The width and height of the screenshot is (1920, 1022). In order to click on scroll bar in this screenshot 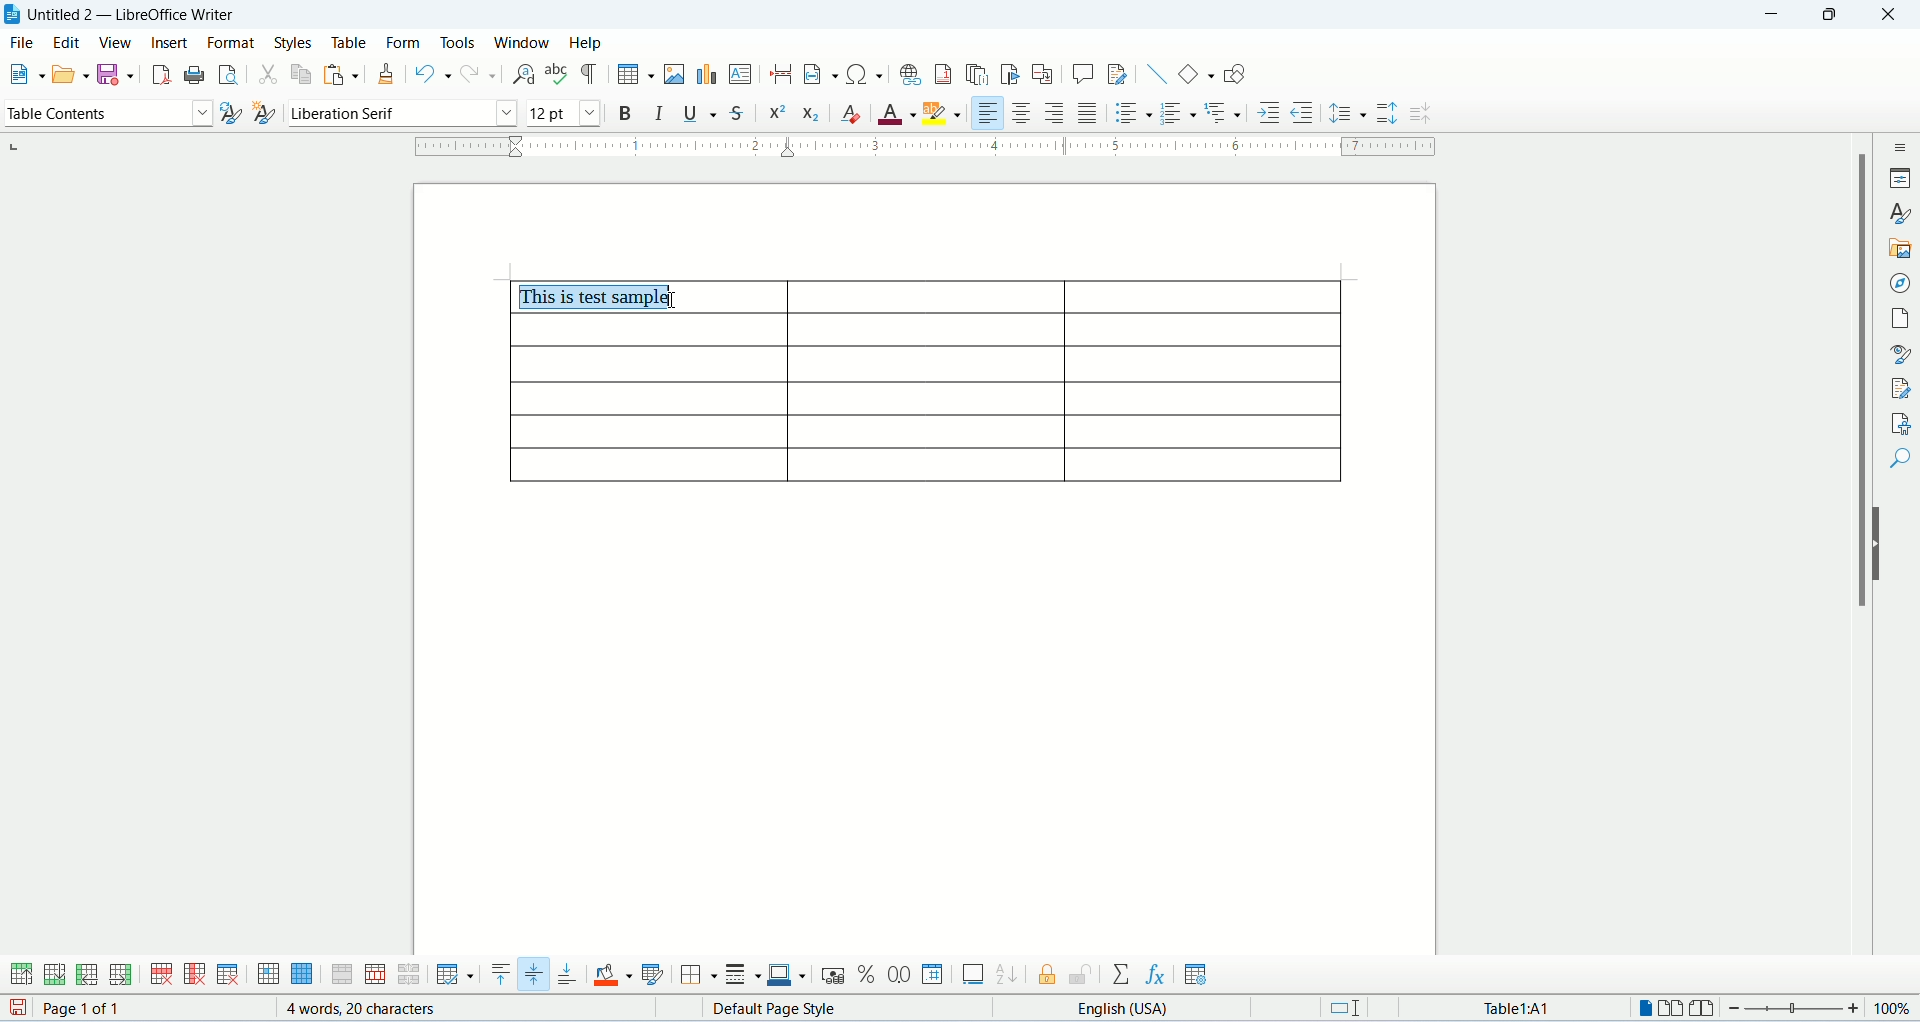, I will do `click(1856, 561)`.